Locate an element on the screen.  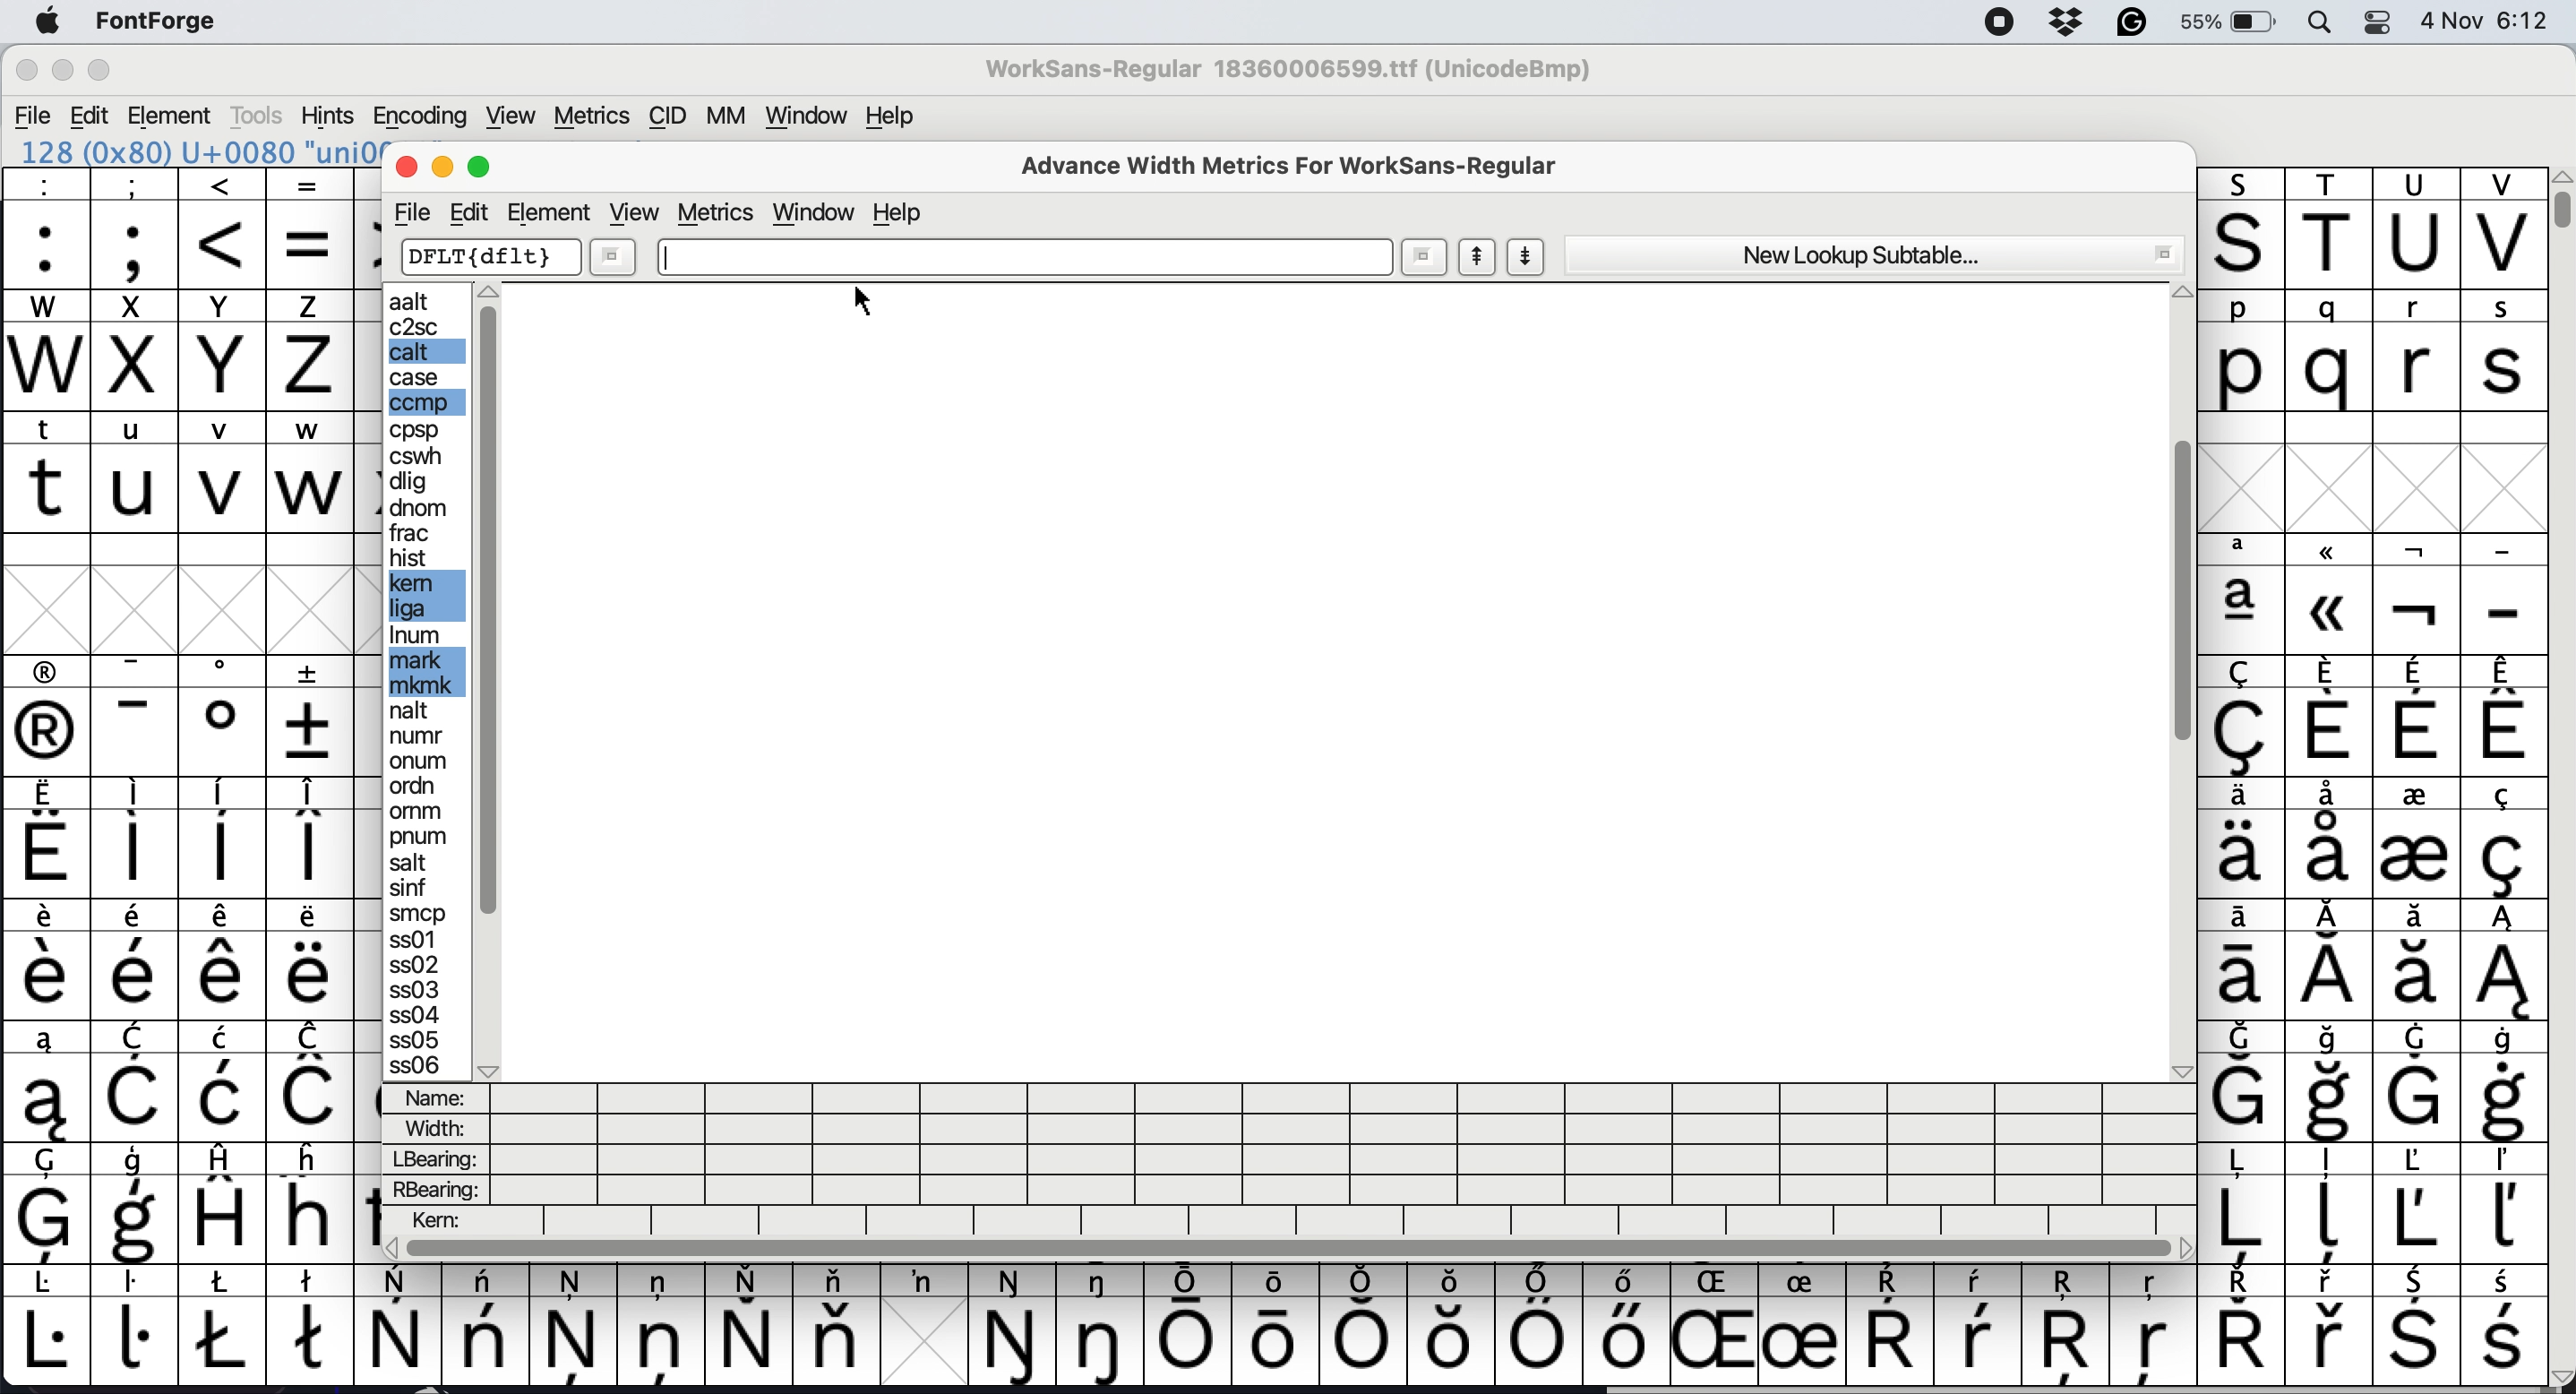
Window is located at coordinates (808, 115).